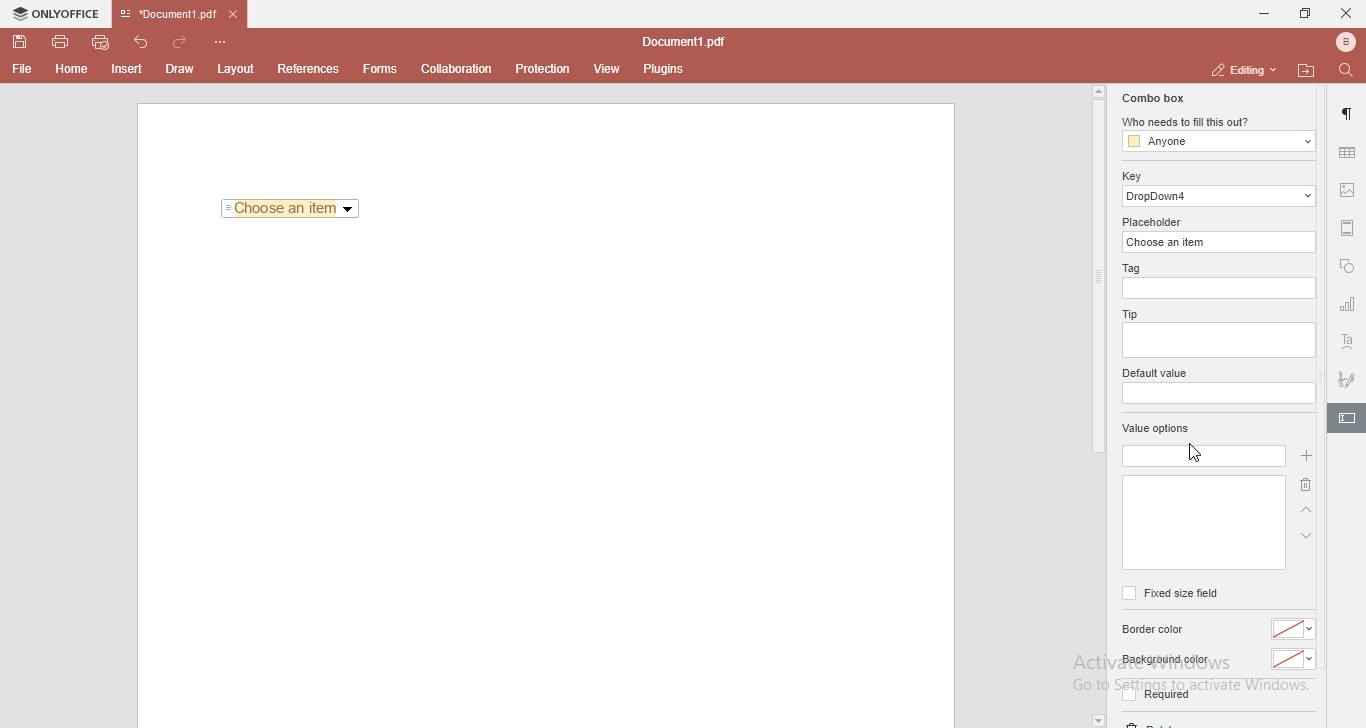 This screenshot has width=1366, height=728. What do you see at coordinates (1202, 523) in the screenshot?
I see `empty box` at bounding box center [1202, 523].